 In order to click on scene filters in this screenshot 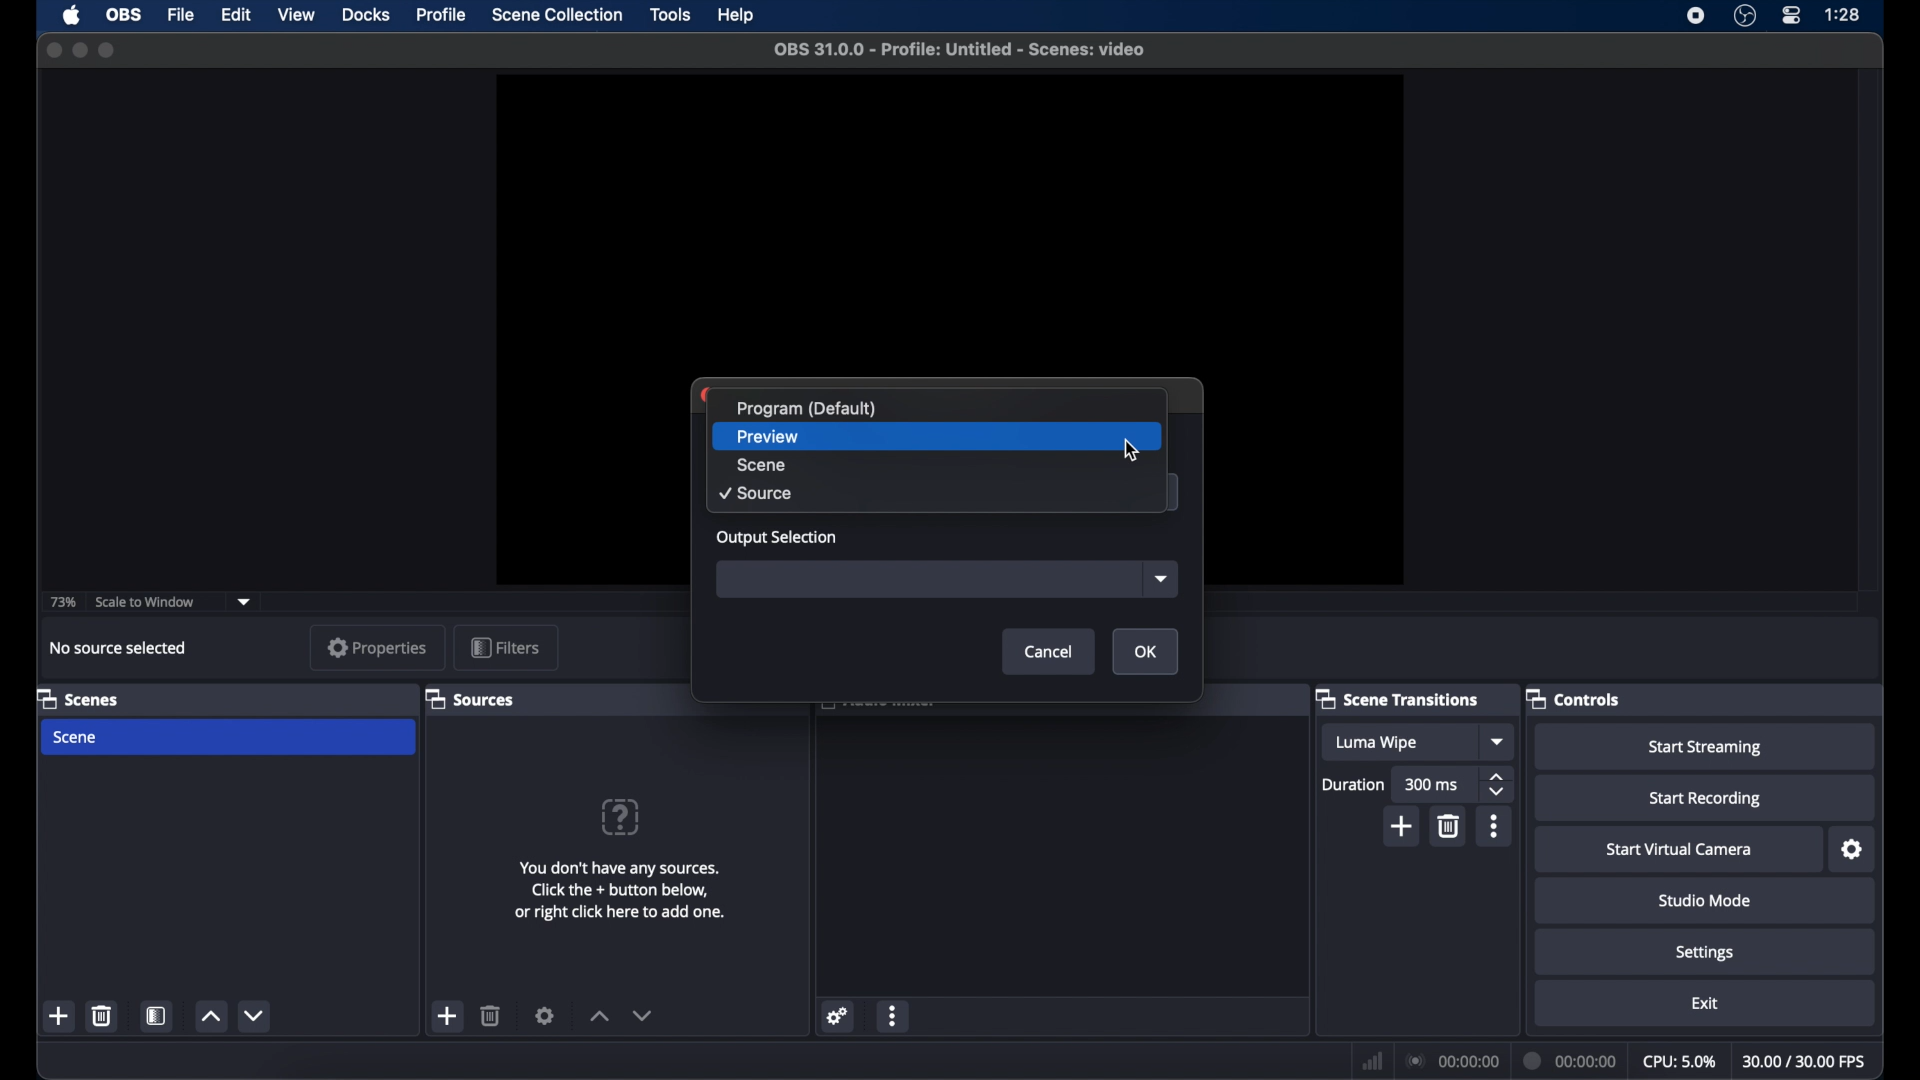, I will do `click(158, 1016)`.